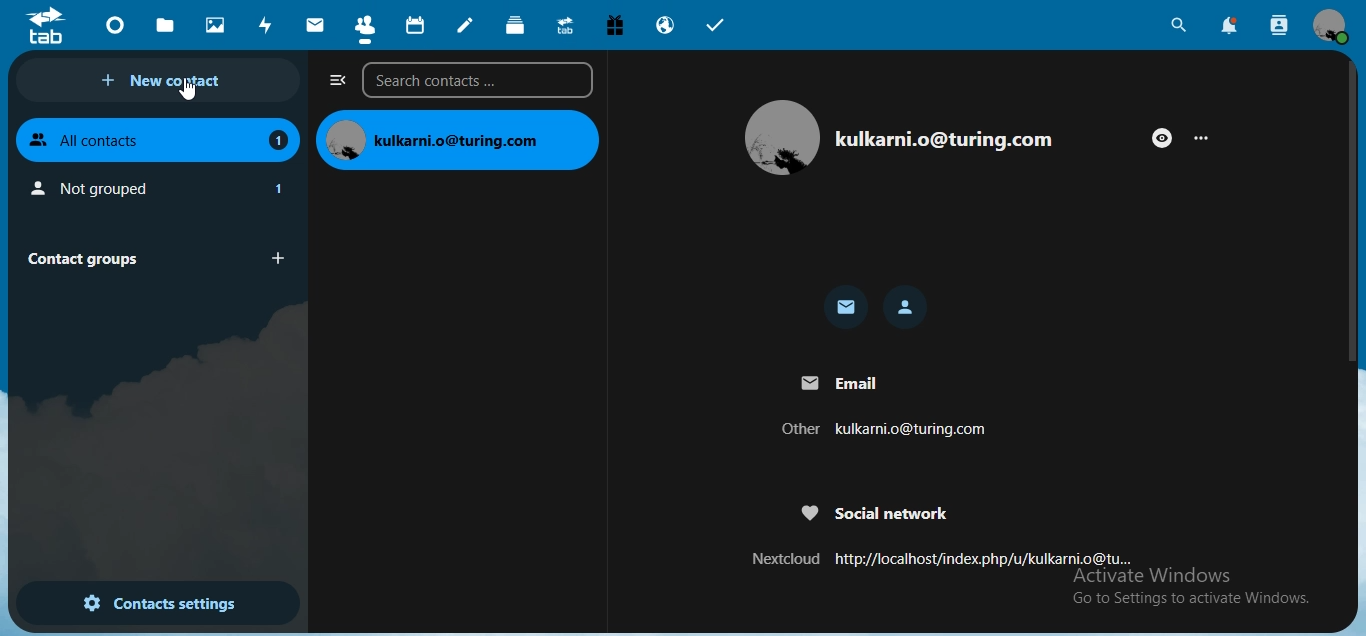  Describe the element at coordinates (610, 24) in the screenshot. I see `free trial` at that location.